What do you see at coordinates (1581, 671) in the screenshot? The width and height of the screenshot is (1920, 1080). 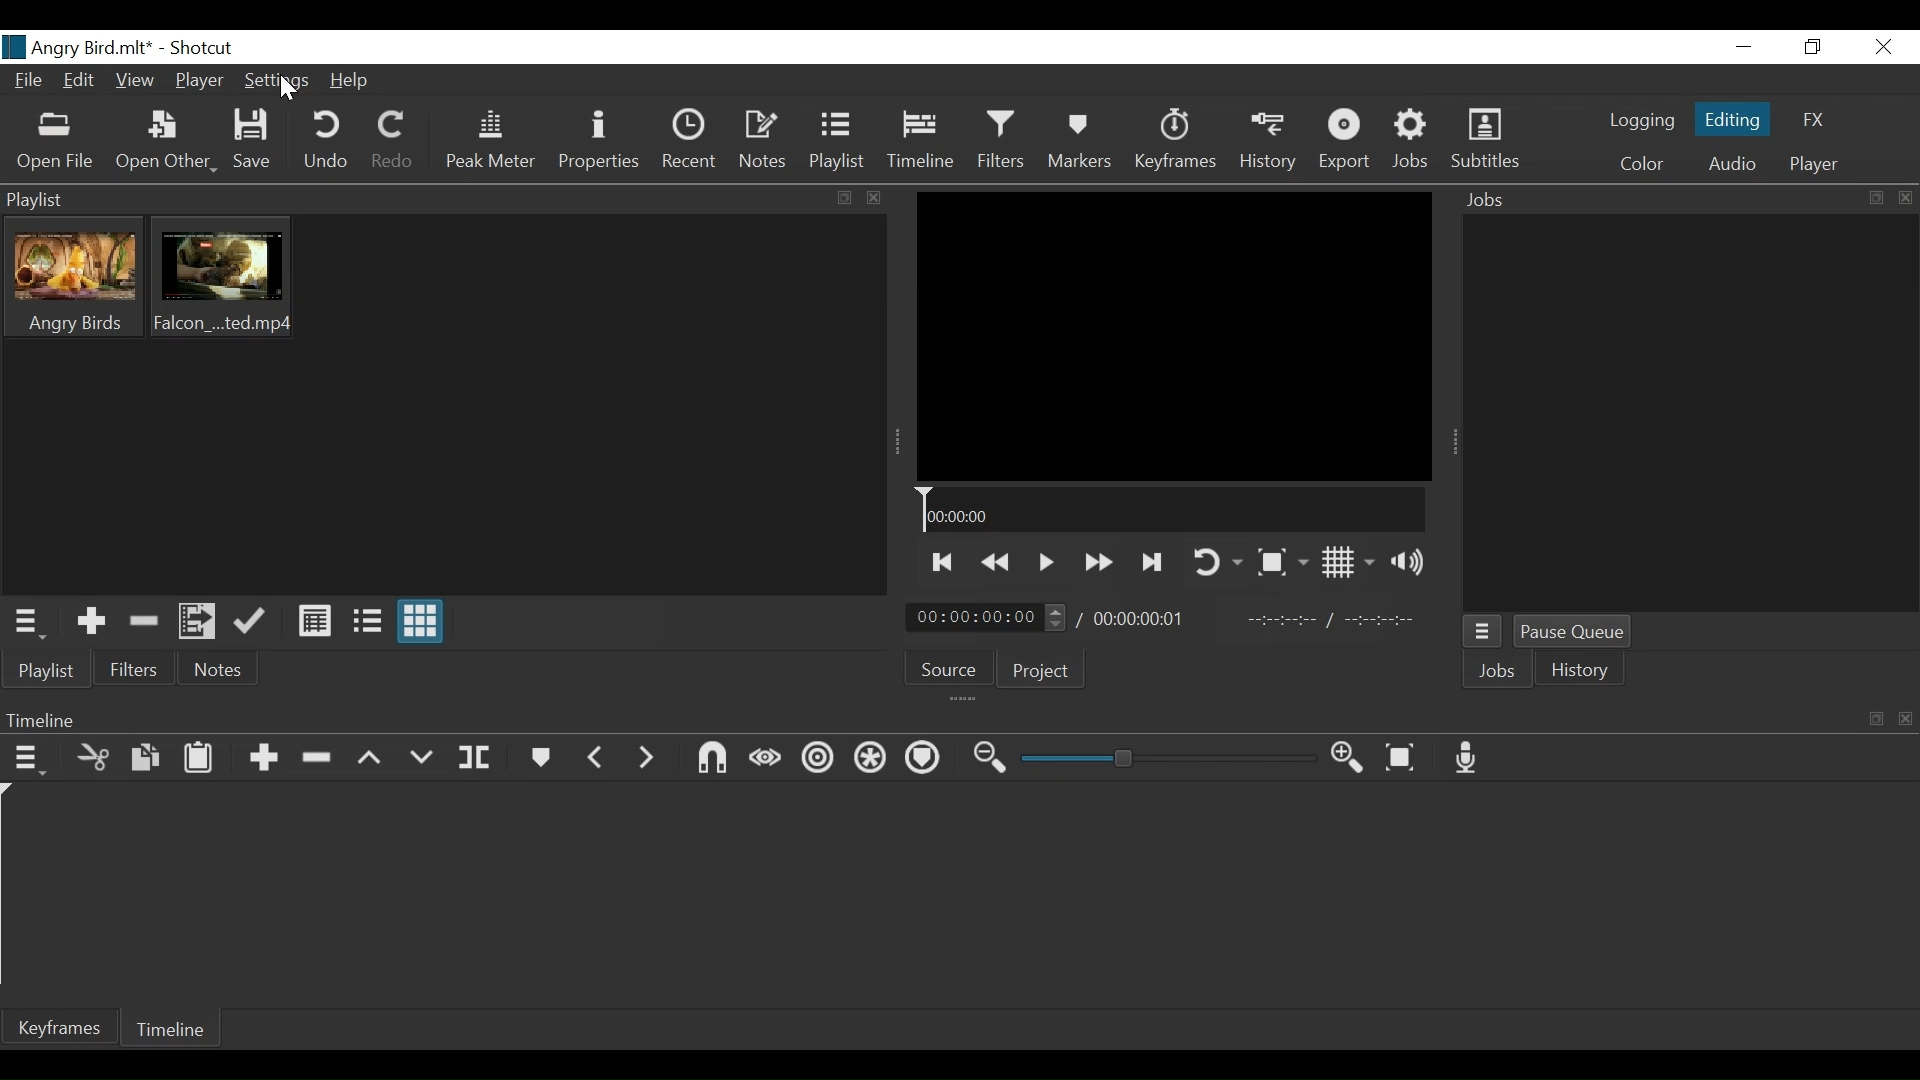 I see `History` at bounding box center [1581, 671].